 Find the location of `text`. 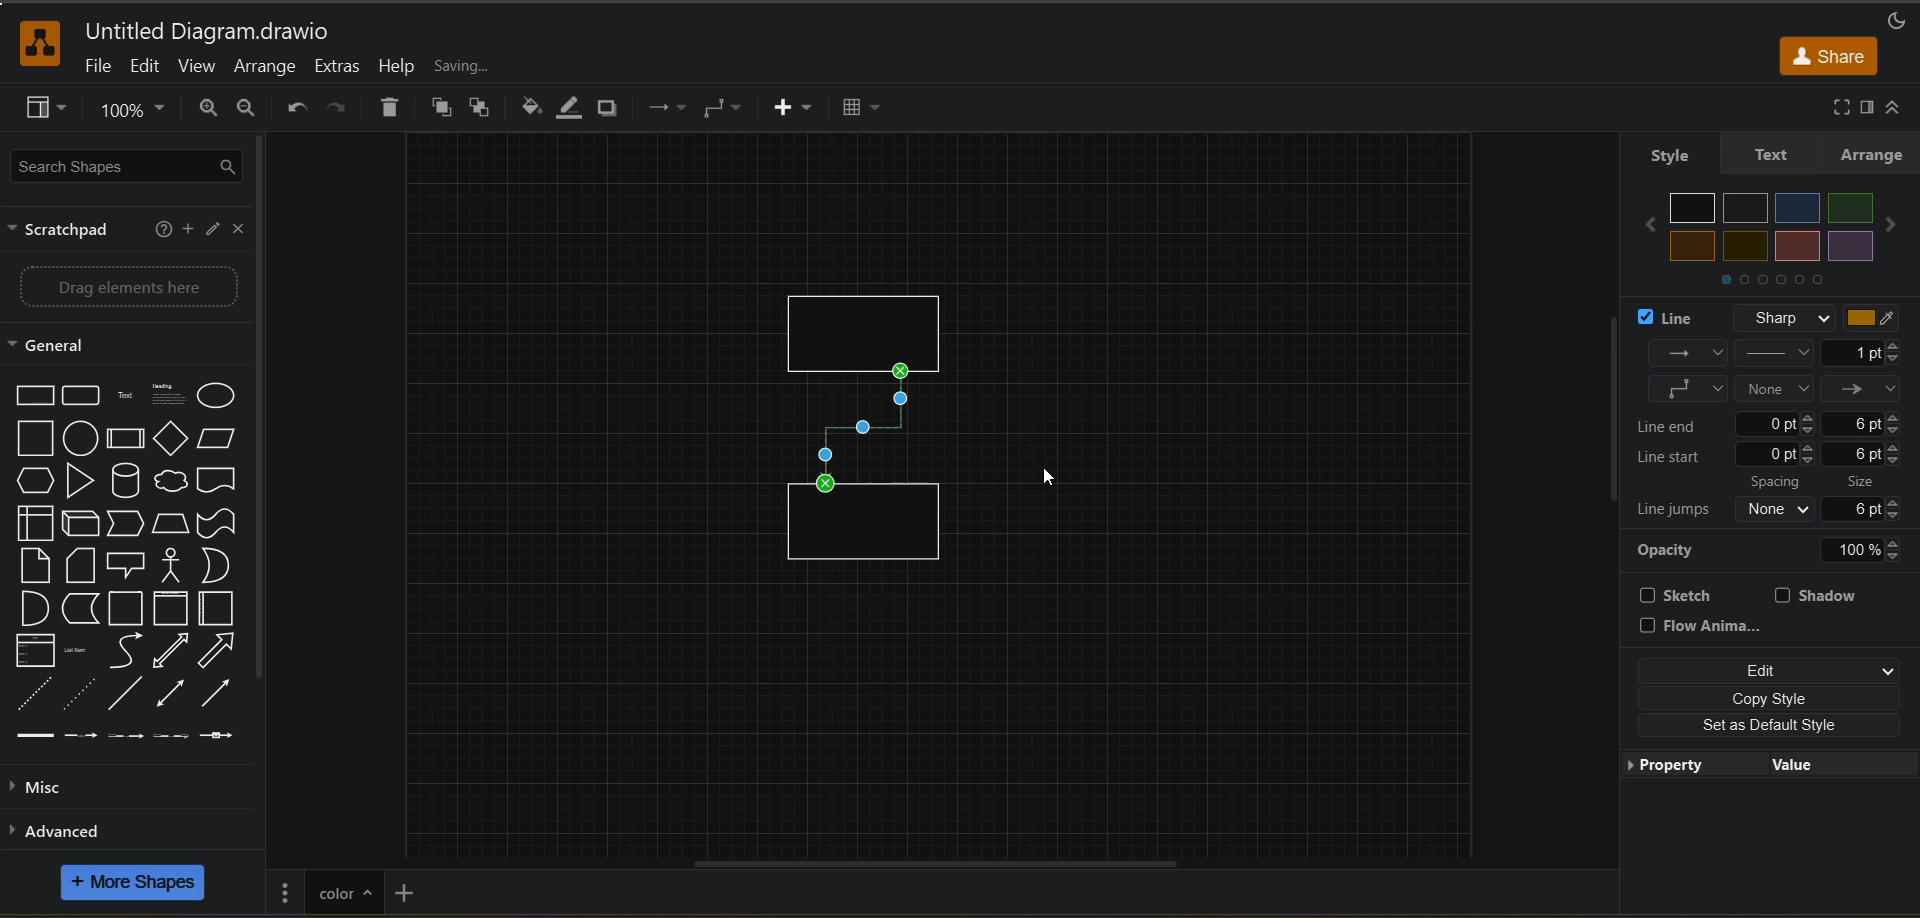

text is located at coordinates (1767, 154).